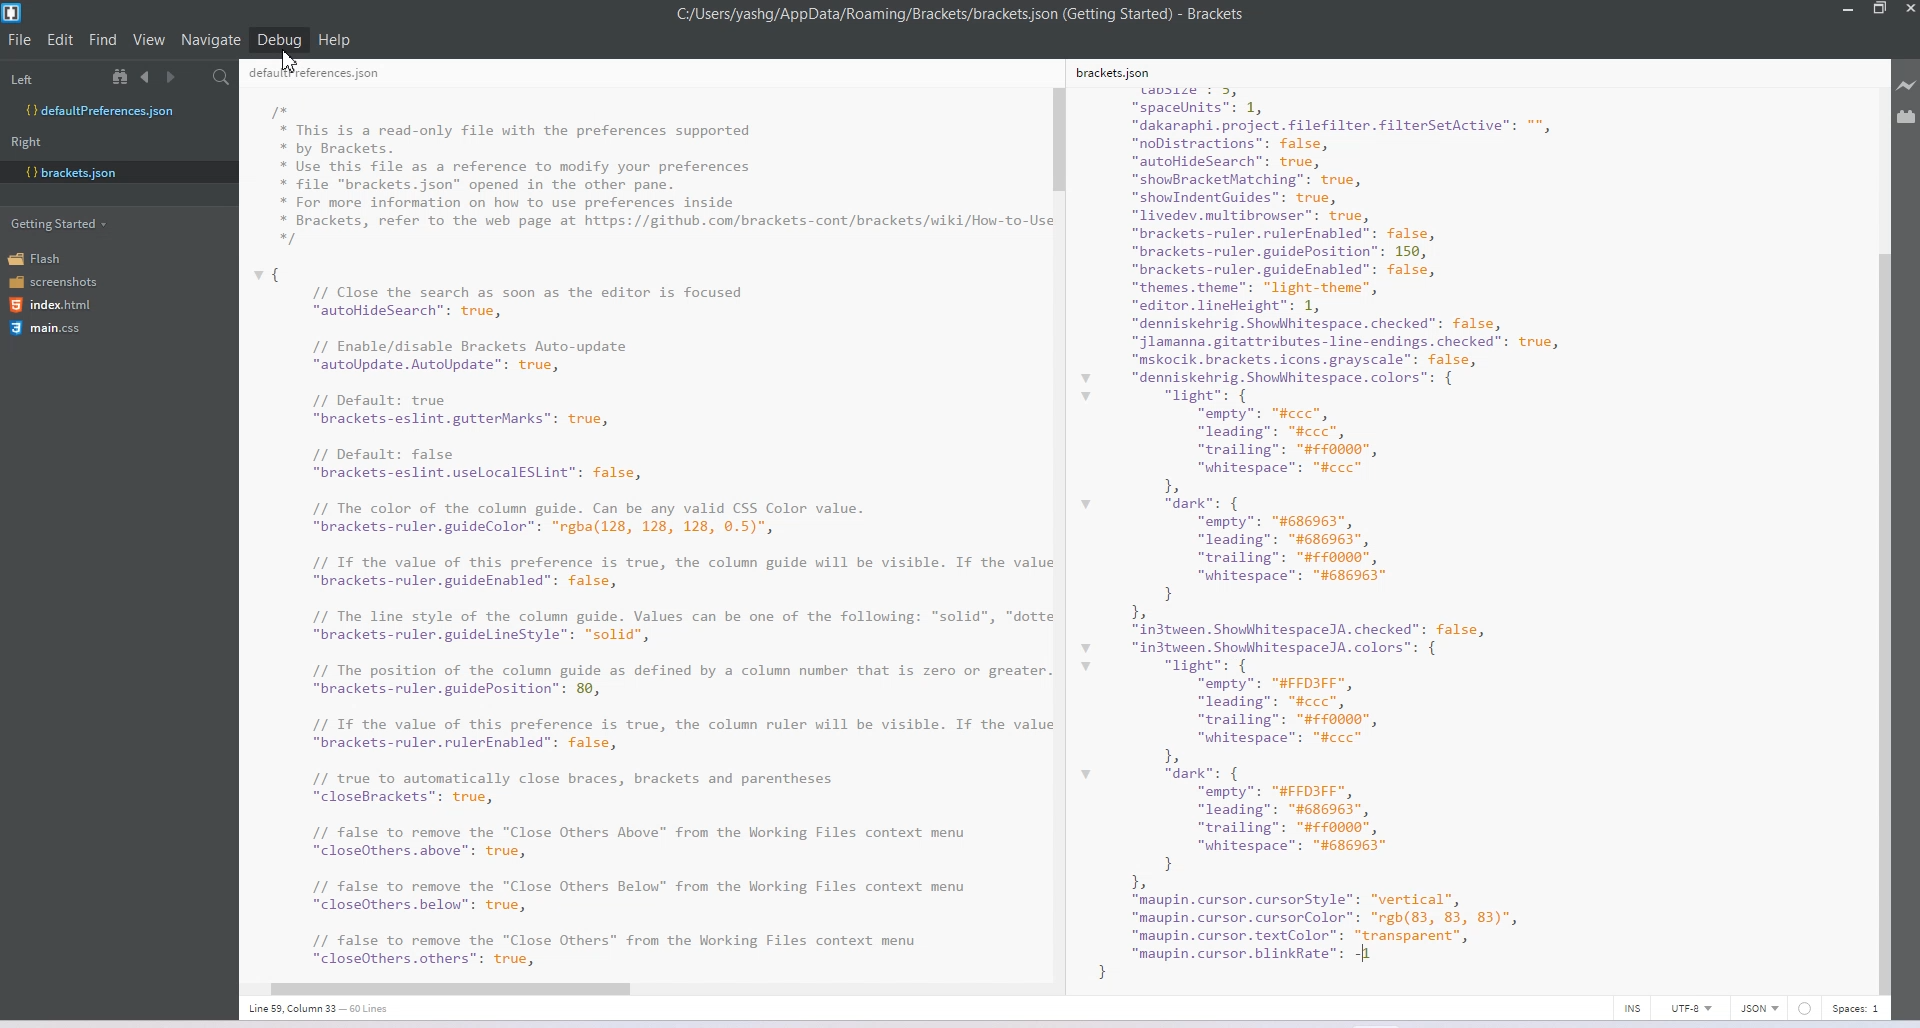 The image size is (1920, 1028). What do you see at coordinates (55, 283) in the screenshot?
I see `screenshots` at bounding box center [55, 283].